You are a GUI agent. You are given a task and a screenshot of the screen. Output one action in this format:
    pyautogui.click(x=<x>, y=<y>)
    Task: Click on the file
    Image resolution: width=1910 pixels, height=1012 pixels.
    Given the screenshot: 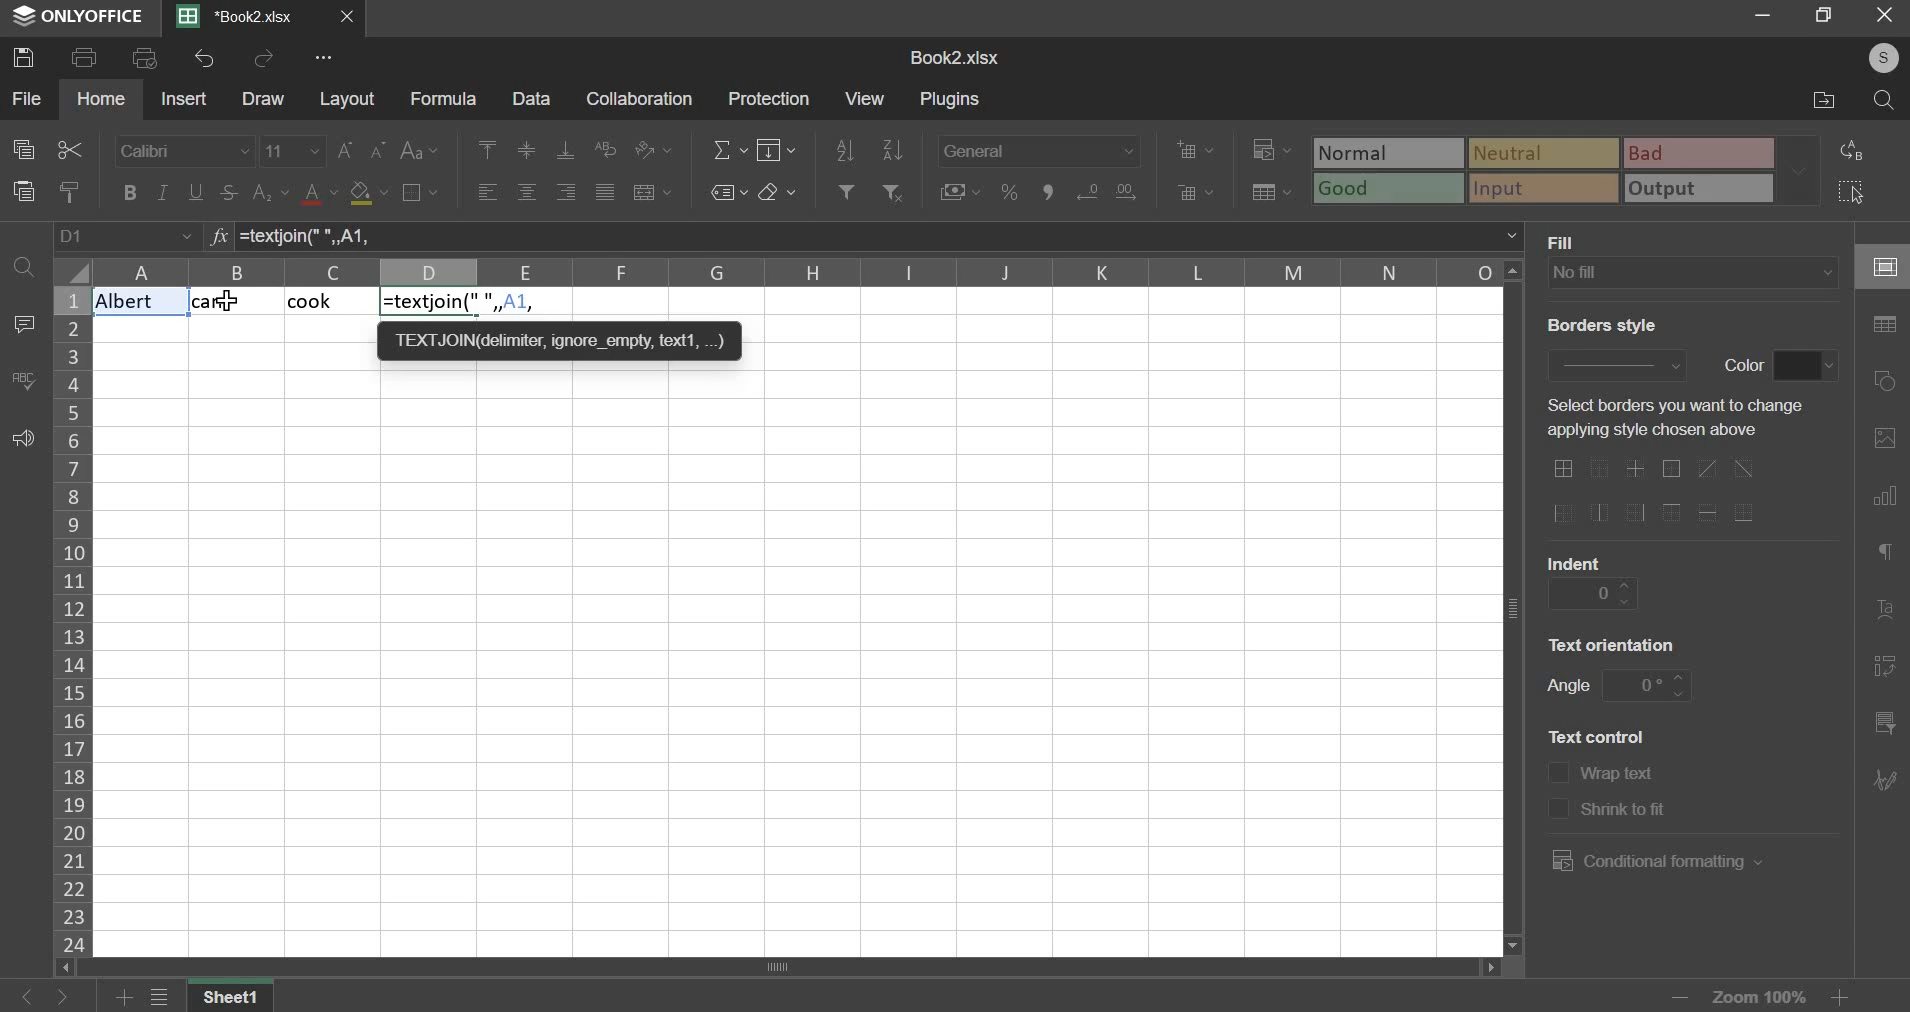 What is the action you would take?
    pyautogui.click(x=26, y=97)
    